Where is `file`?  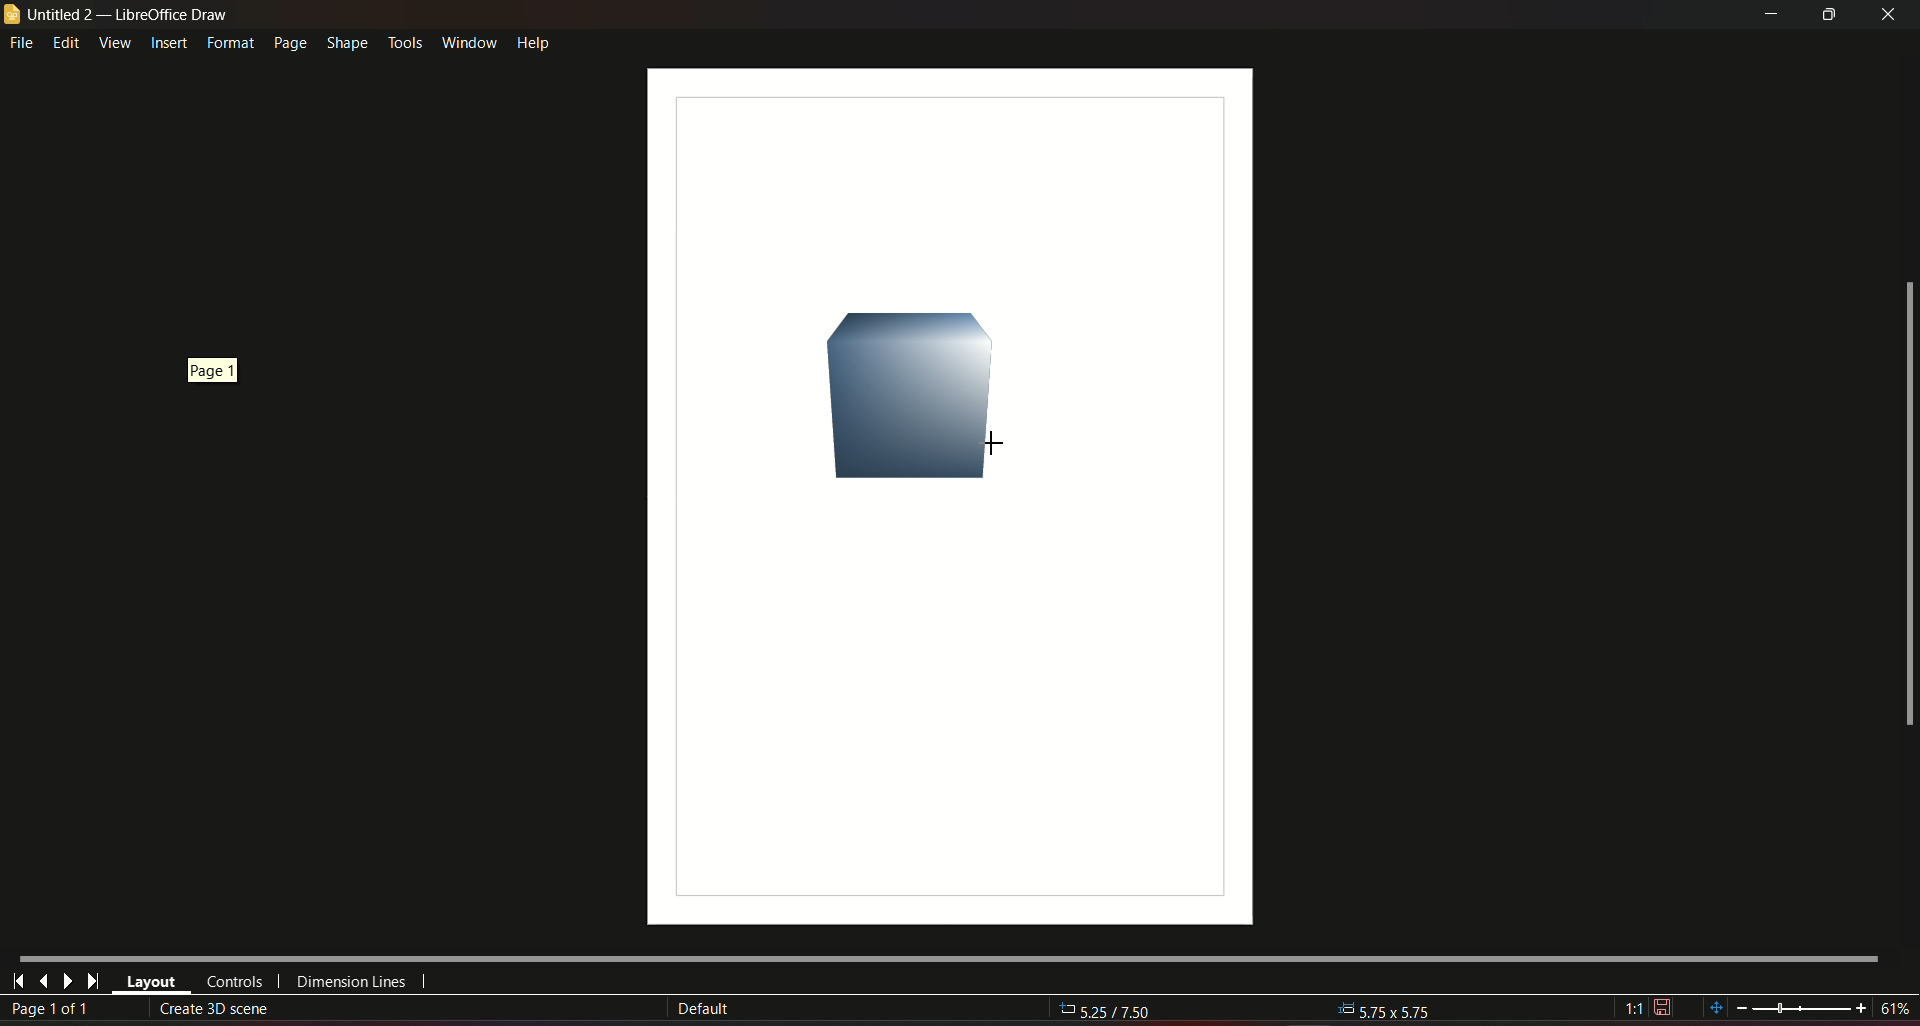 file is located at coordinates (23, 44).